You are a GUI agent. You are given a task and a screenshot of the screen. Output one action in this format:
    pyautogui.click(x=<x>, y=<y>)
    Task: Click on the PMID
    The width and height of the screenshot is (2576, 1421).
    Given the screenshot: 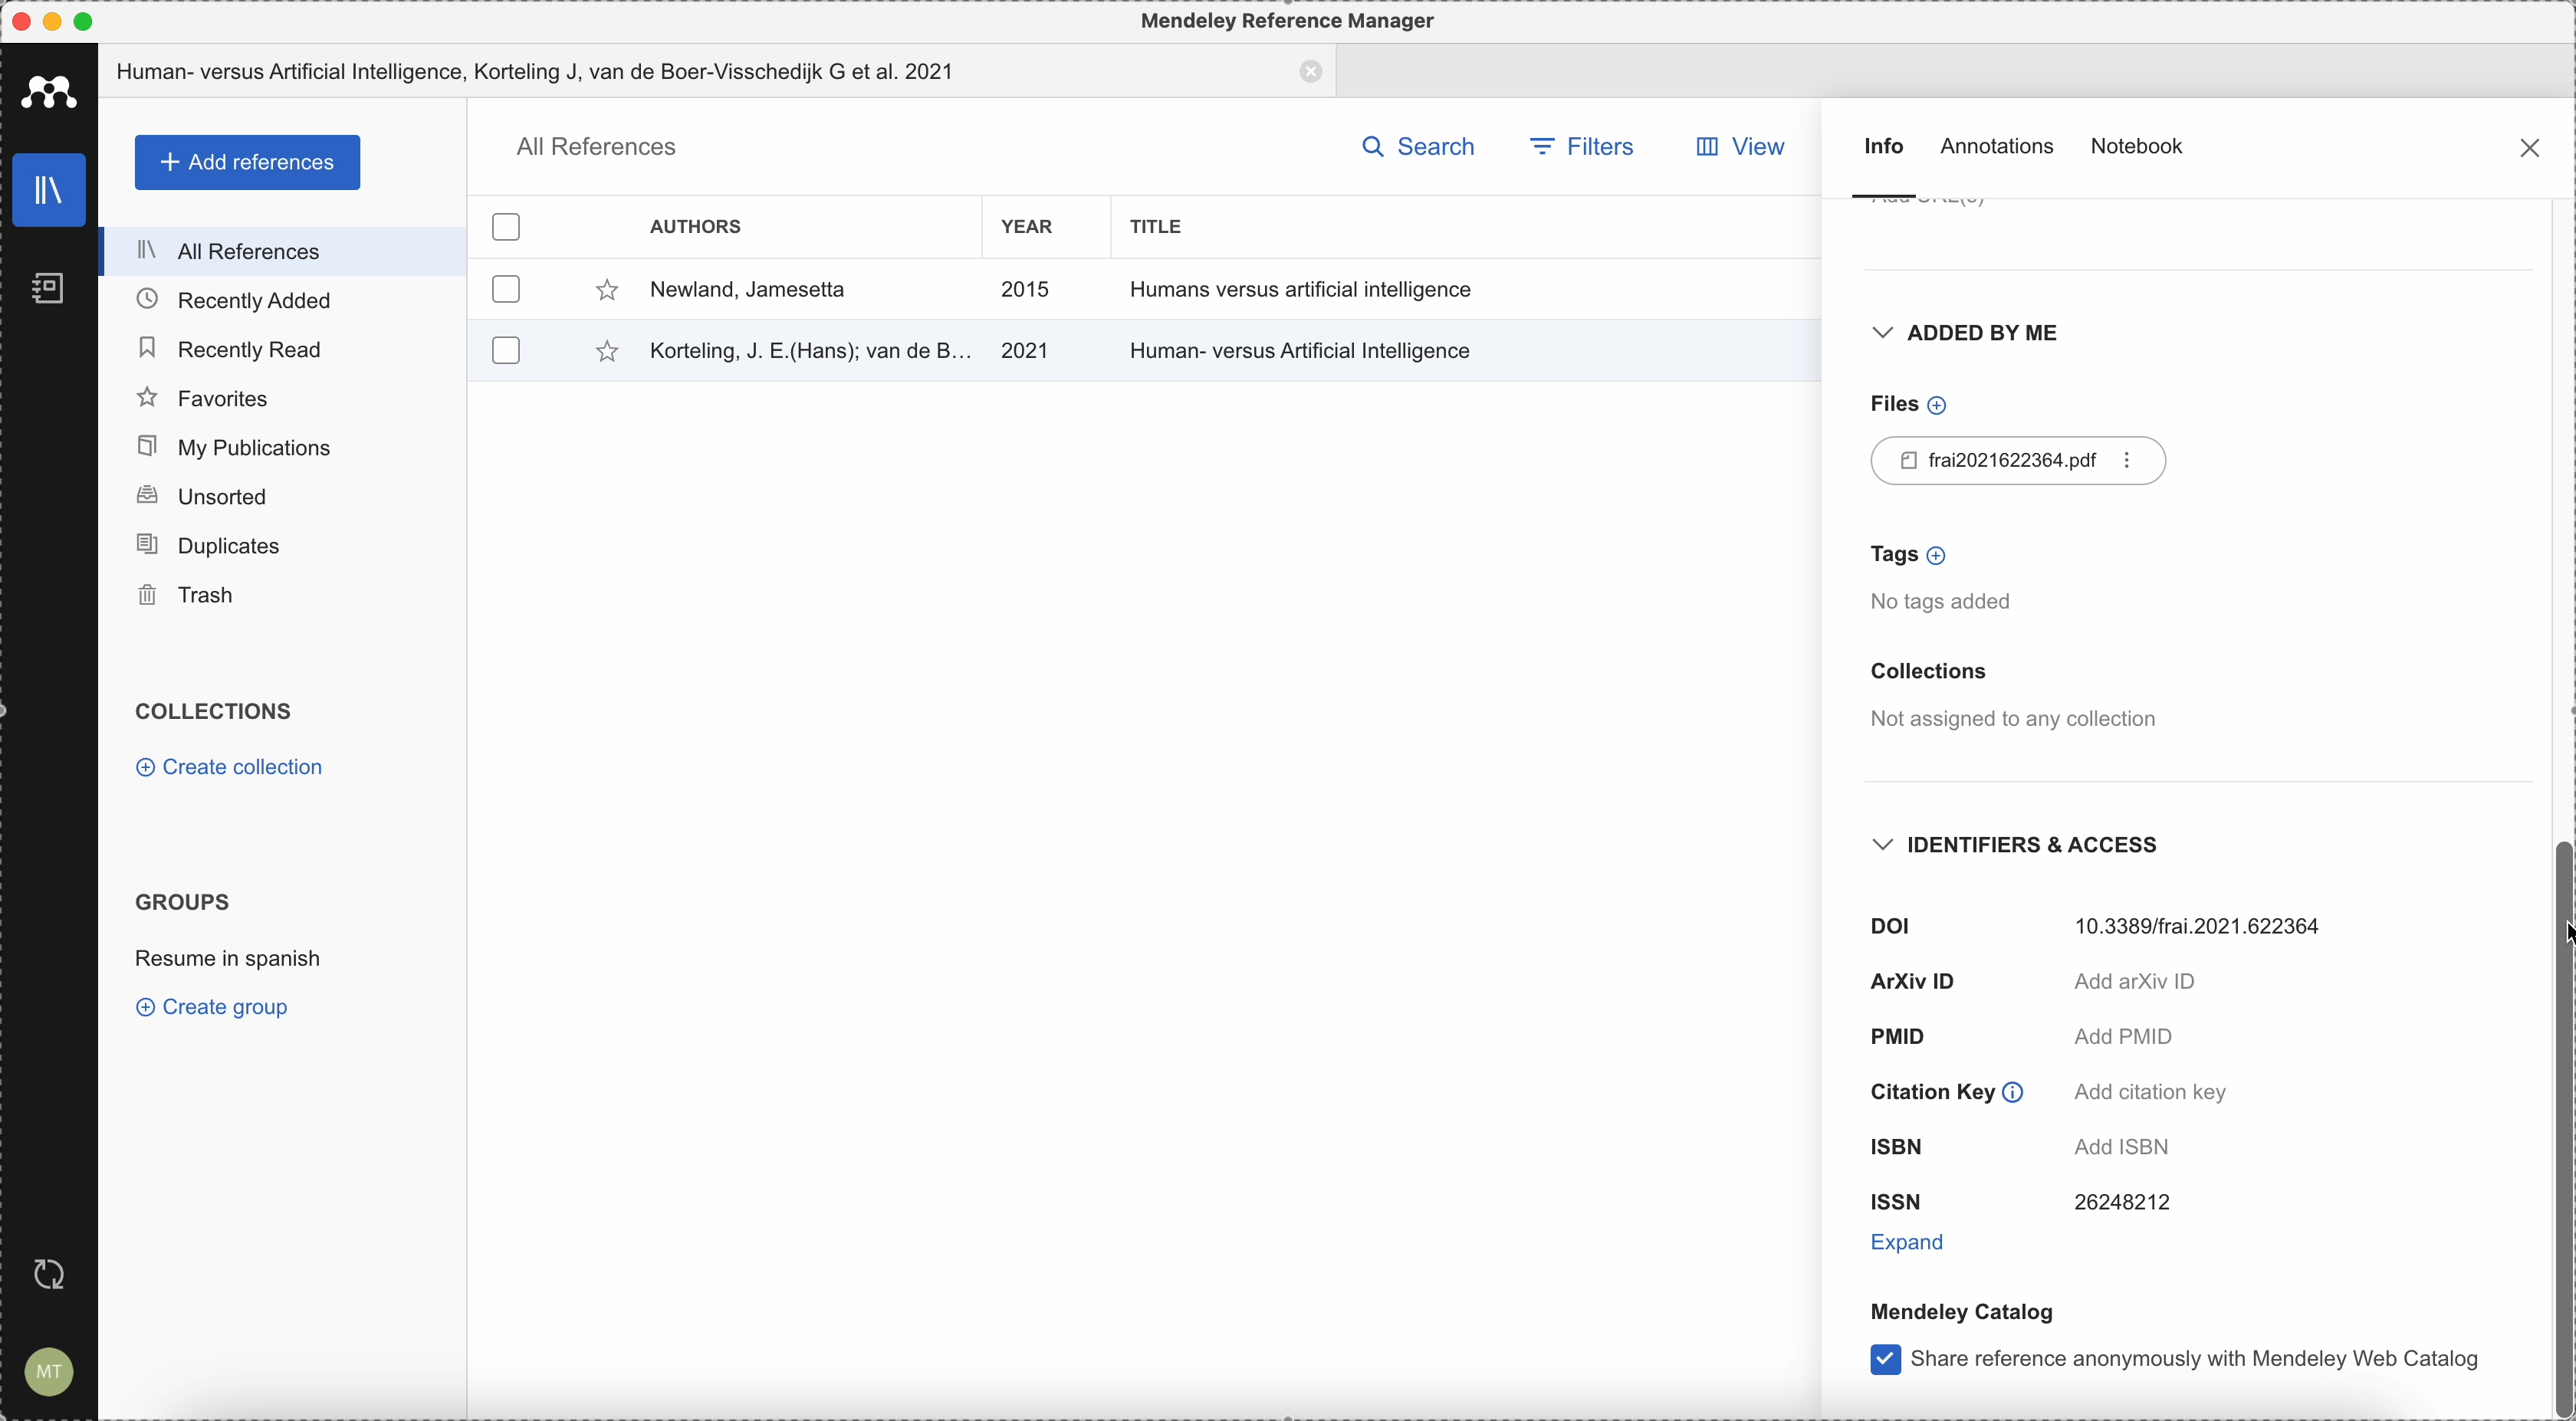 What is the action you would take?
    pyautogui.click(x=2020, y=1039)
    